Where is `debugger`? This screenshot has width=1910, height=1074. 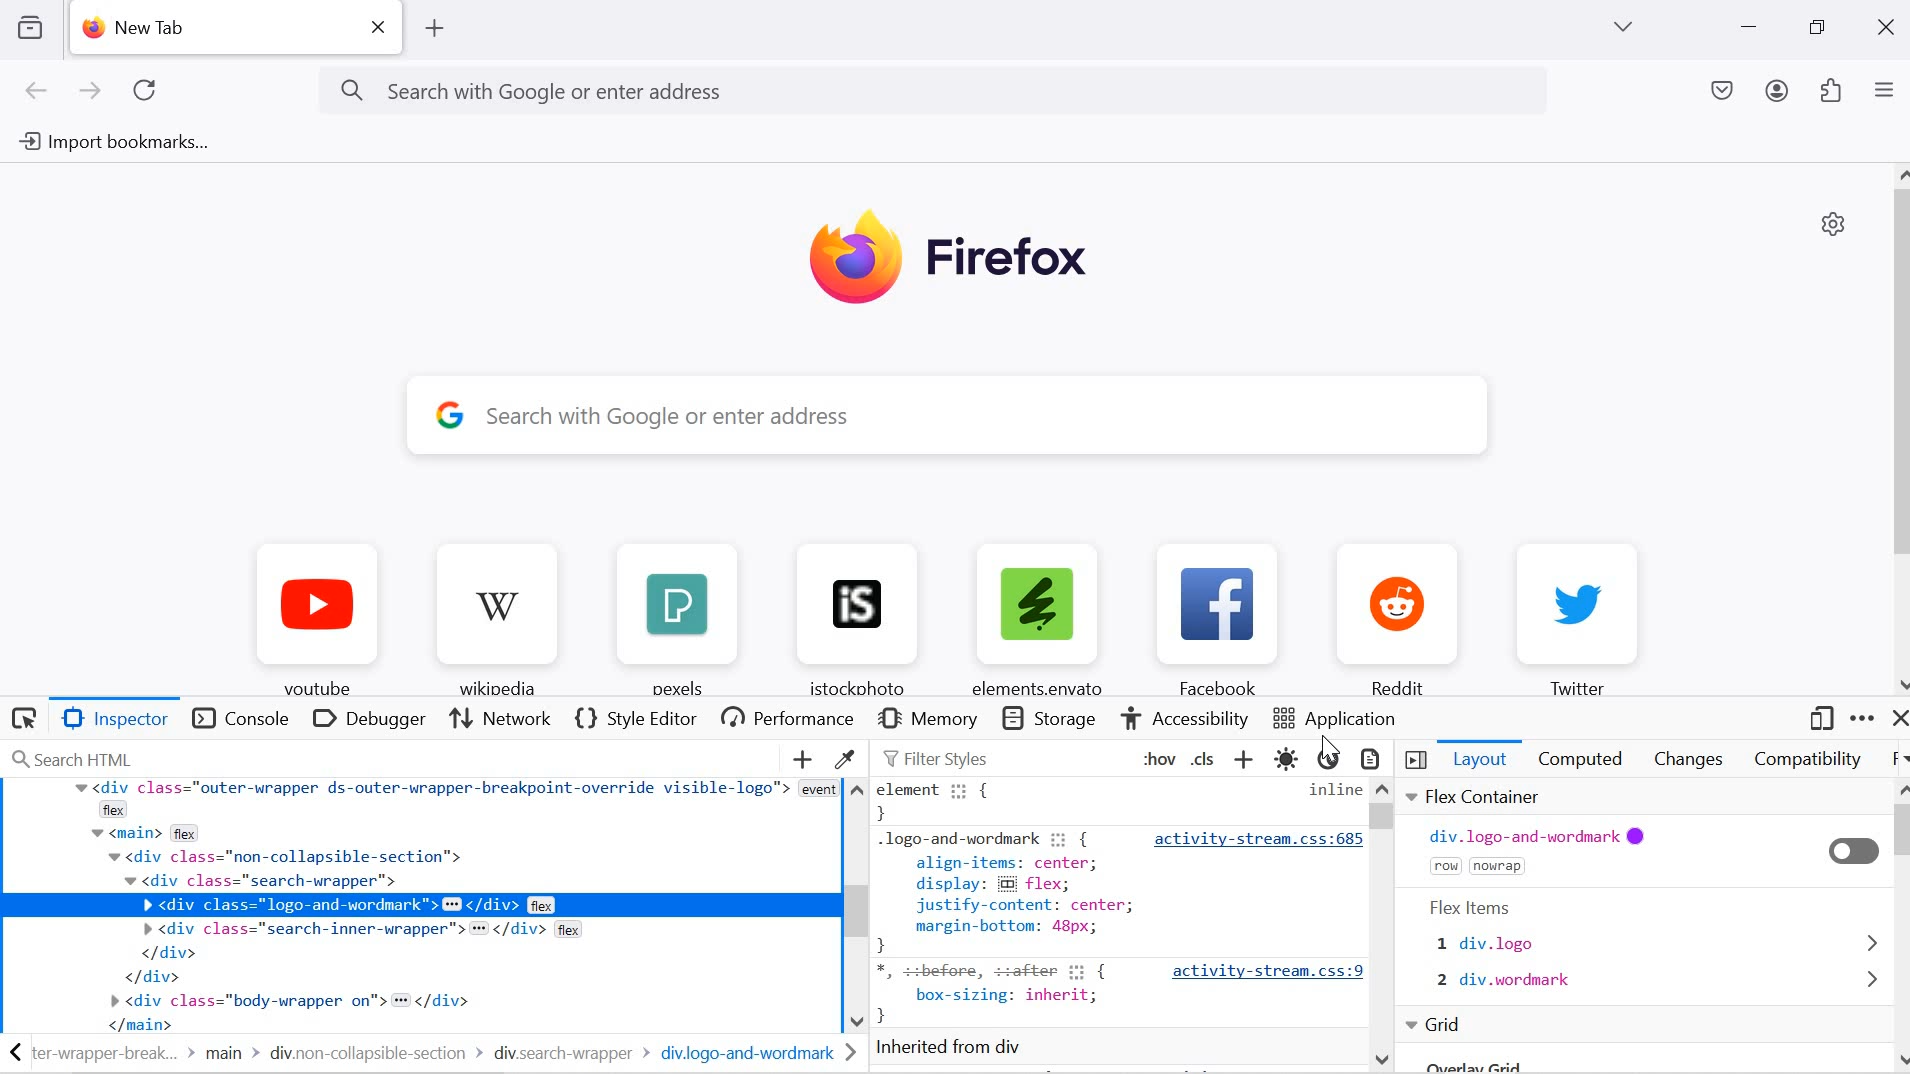 debugger is located at coordinates (371, 718).